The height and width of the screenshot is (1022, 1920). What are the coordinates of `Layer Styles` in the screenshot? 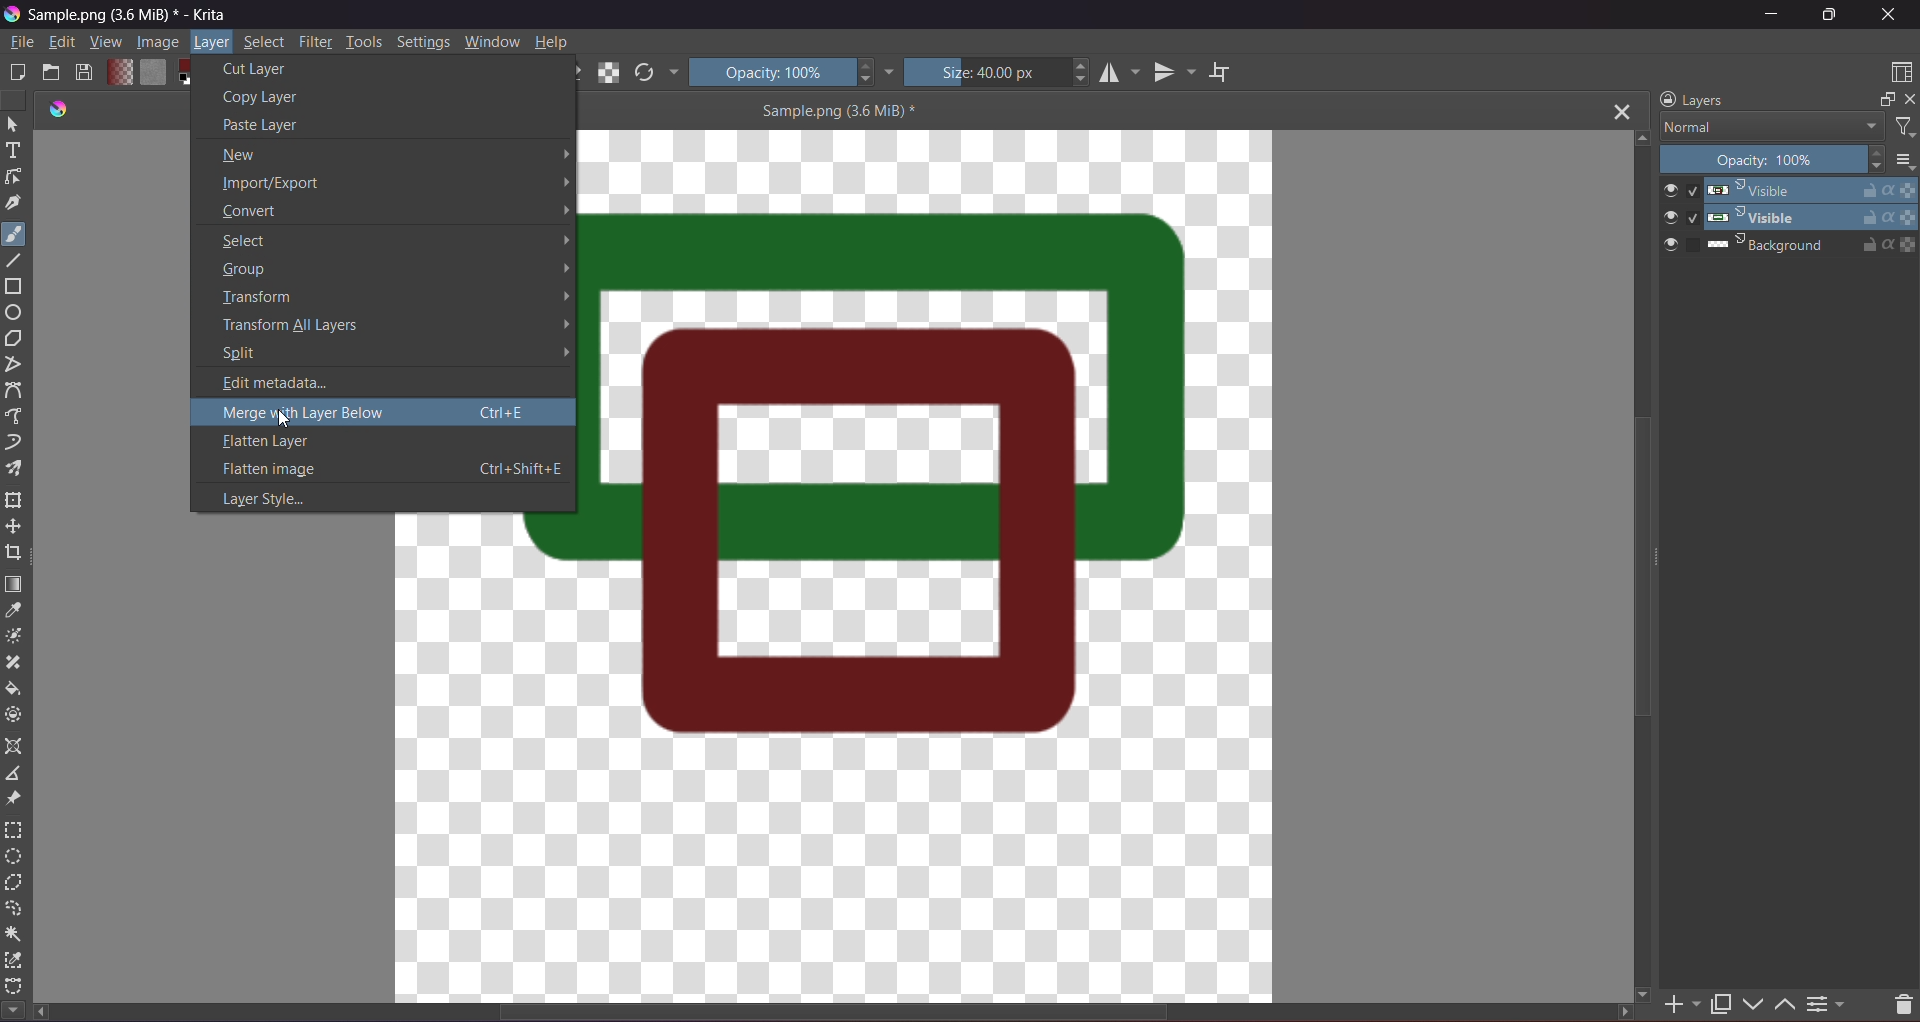 It's located at (382, 497).